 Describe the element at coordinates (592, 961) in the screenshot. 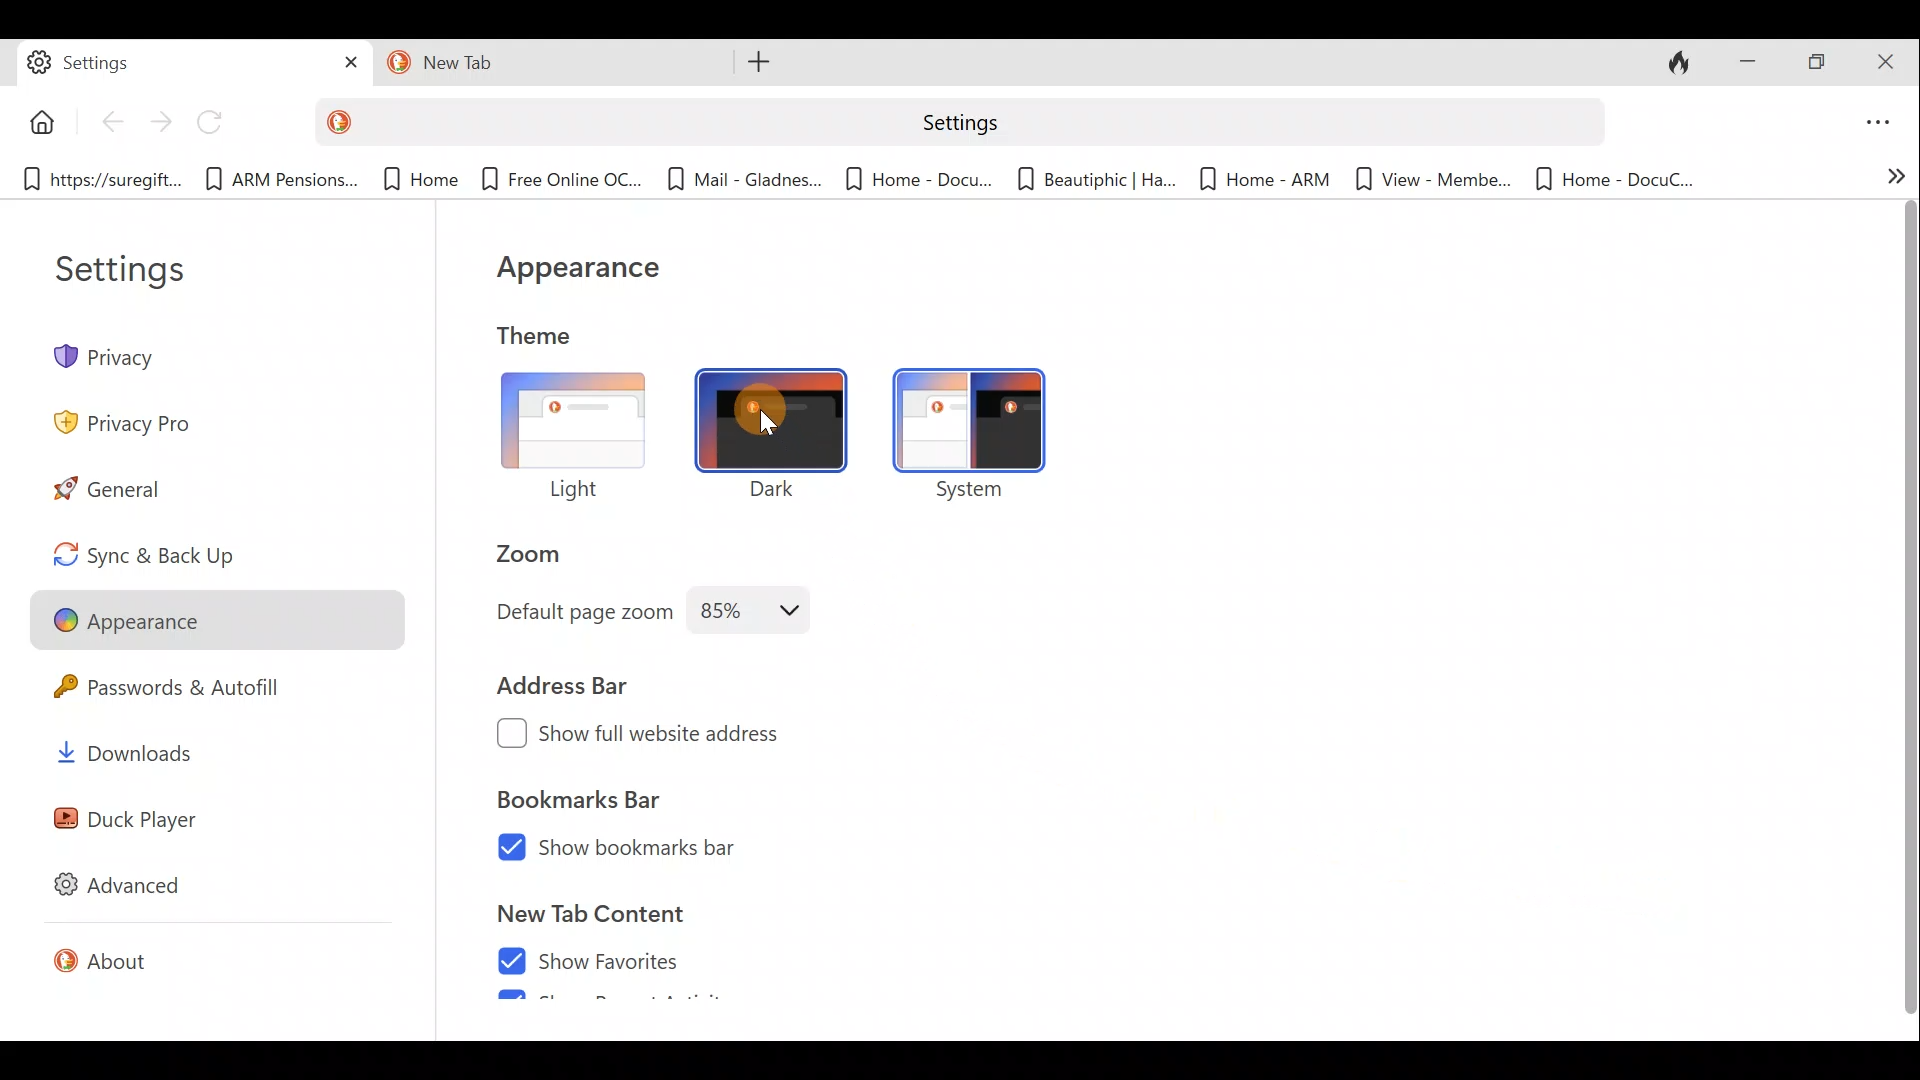

I see `Show favorites` at that location.